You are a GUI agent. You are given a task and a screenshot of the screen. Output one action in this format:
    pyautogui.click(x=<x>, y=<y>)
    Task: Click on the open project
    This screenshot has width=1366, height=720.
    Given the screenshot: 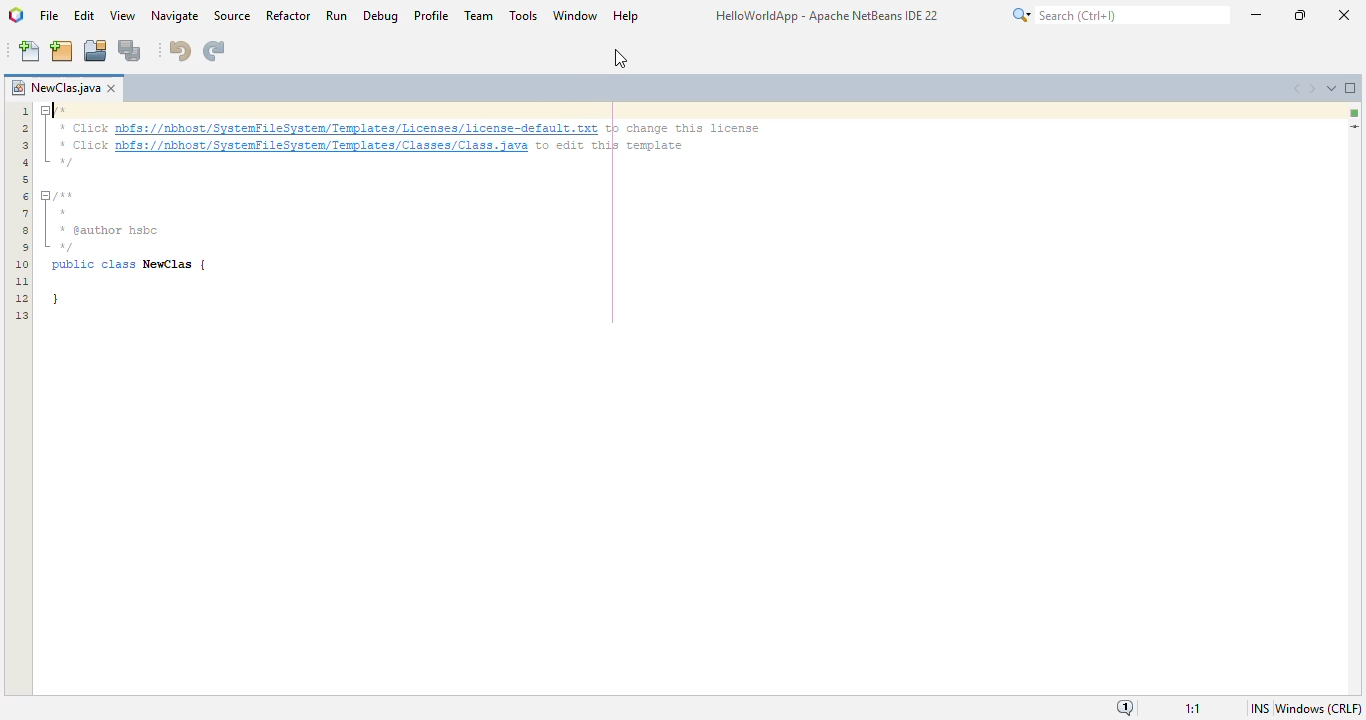 What is the action you would take?
    pyautogui.click(x=95, y=49)
    